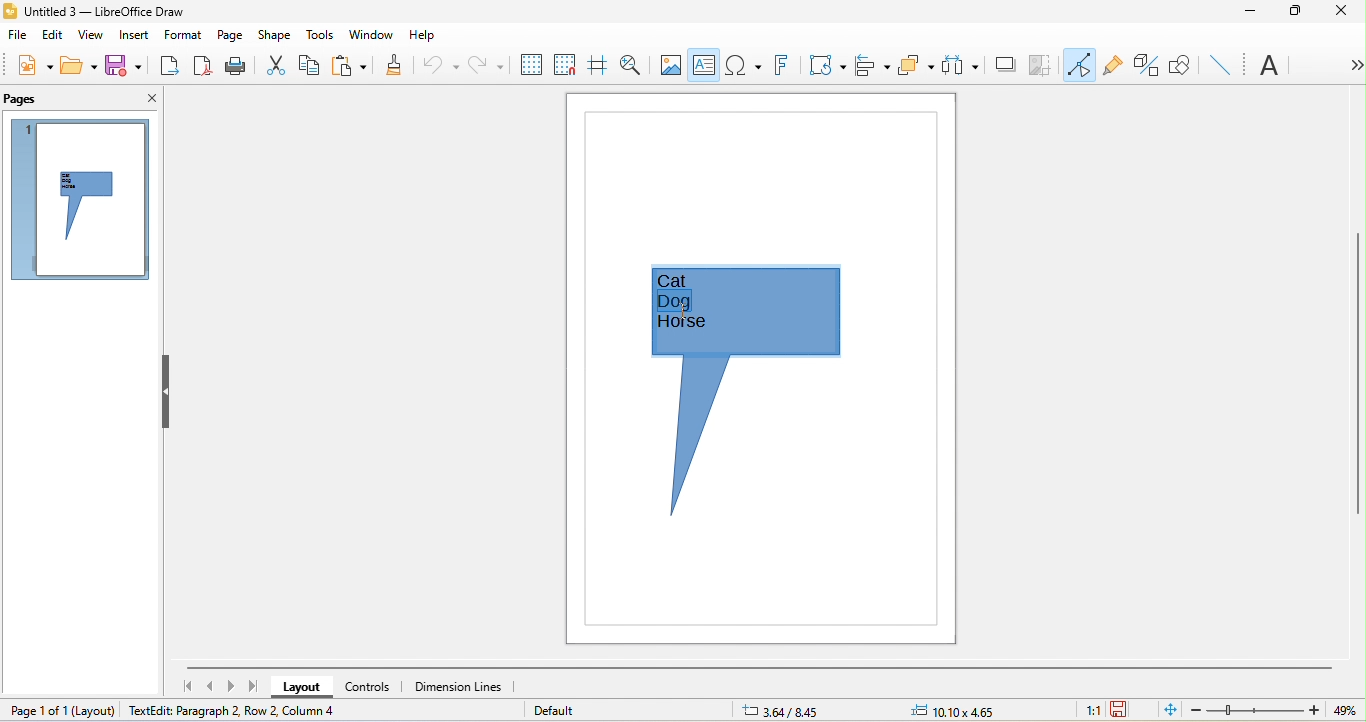  What do you see at coordinates (91, 37) in the screenshot?
I see `view` at bounding box center [91, 37].